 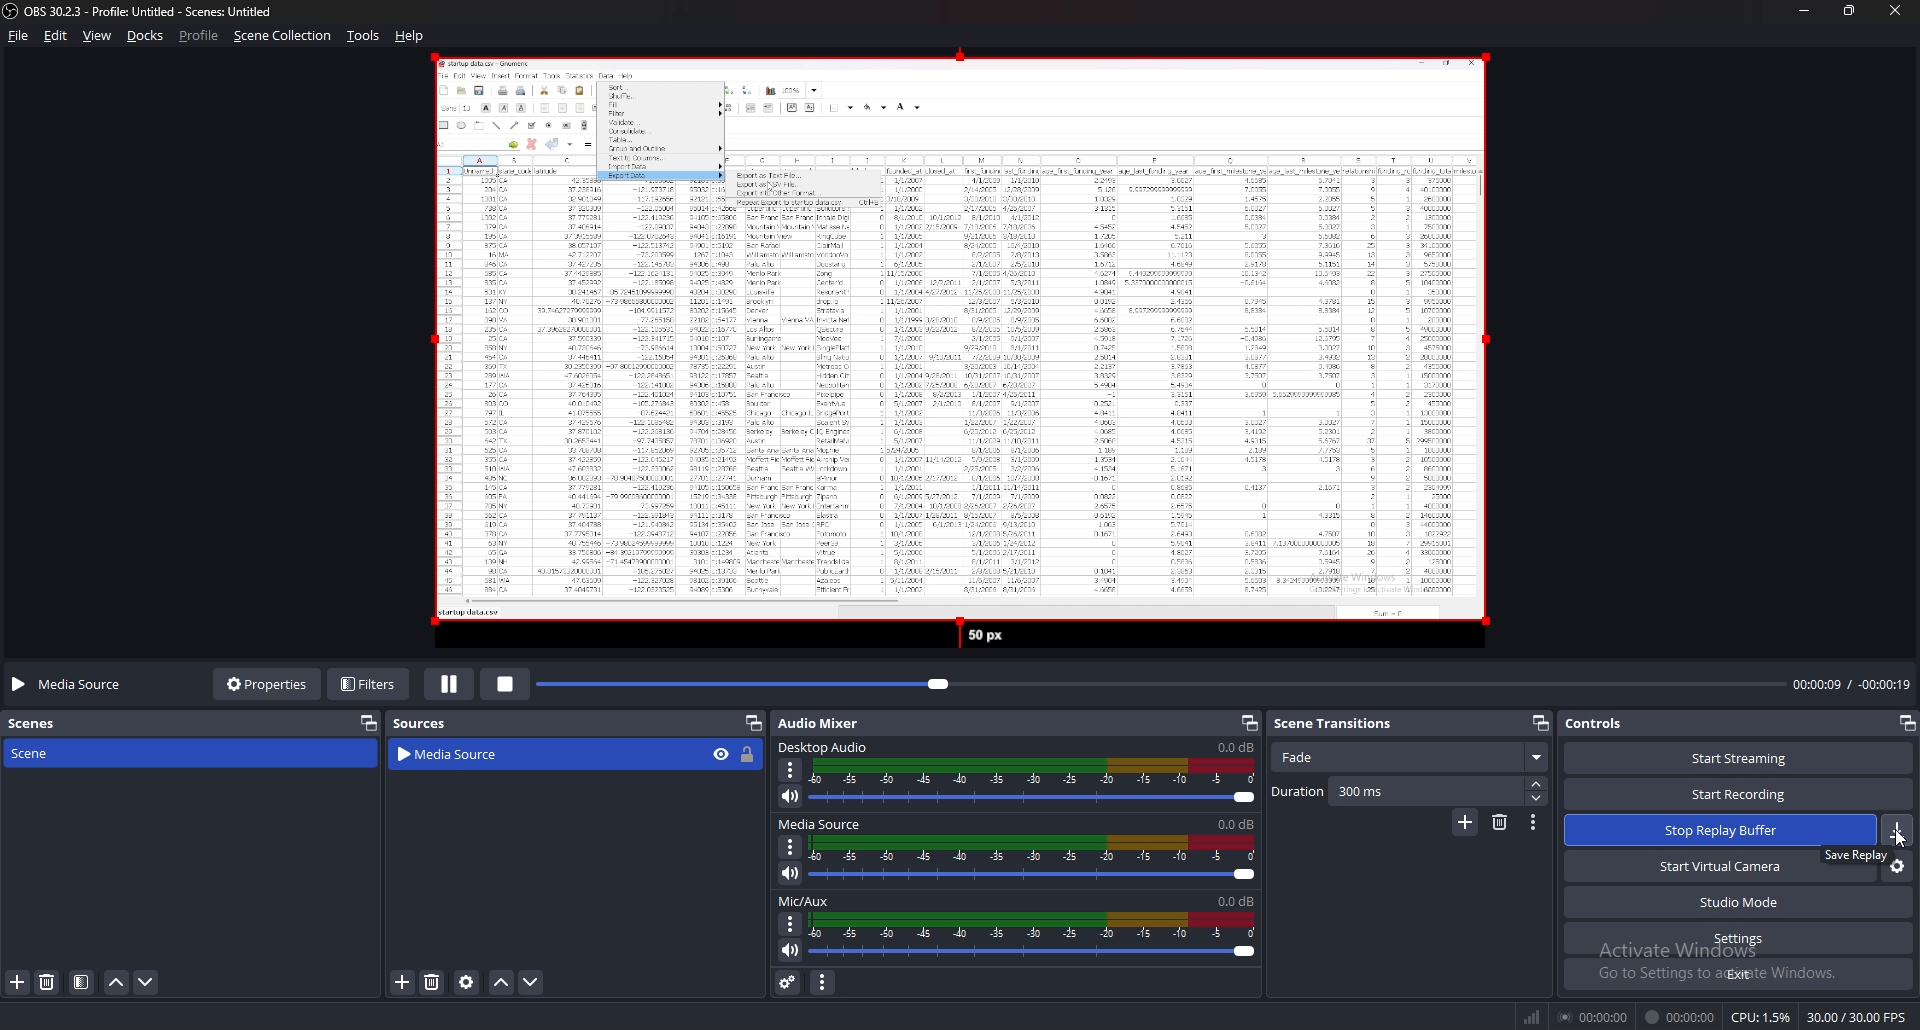 What do you see at coordinates (791, 797) in the screenshot?
I see `mute` at bounding box center [791, 797].